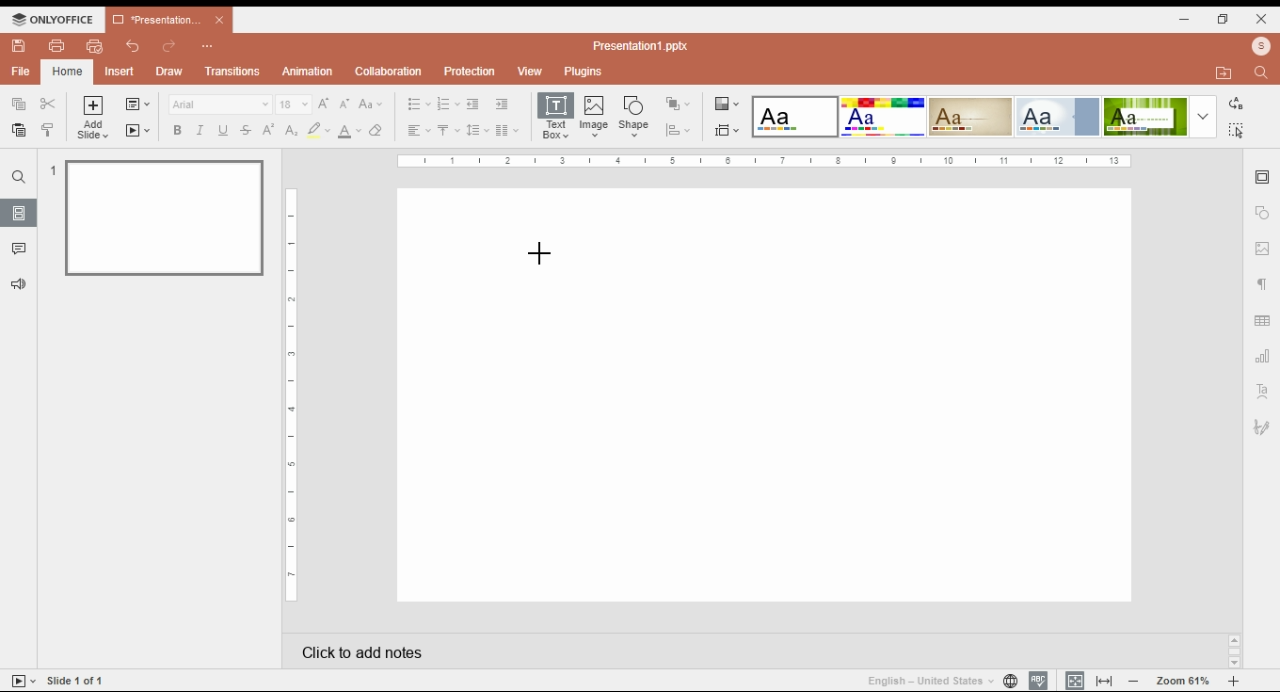  Describe the element at coordinates (1260, 18) in the screenshot. I see `close window` at that location.